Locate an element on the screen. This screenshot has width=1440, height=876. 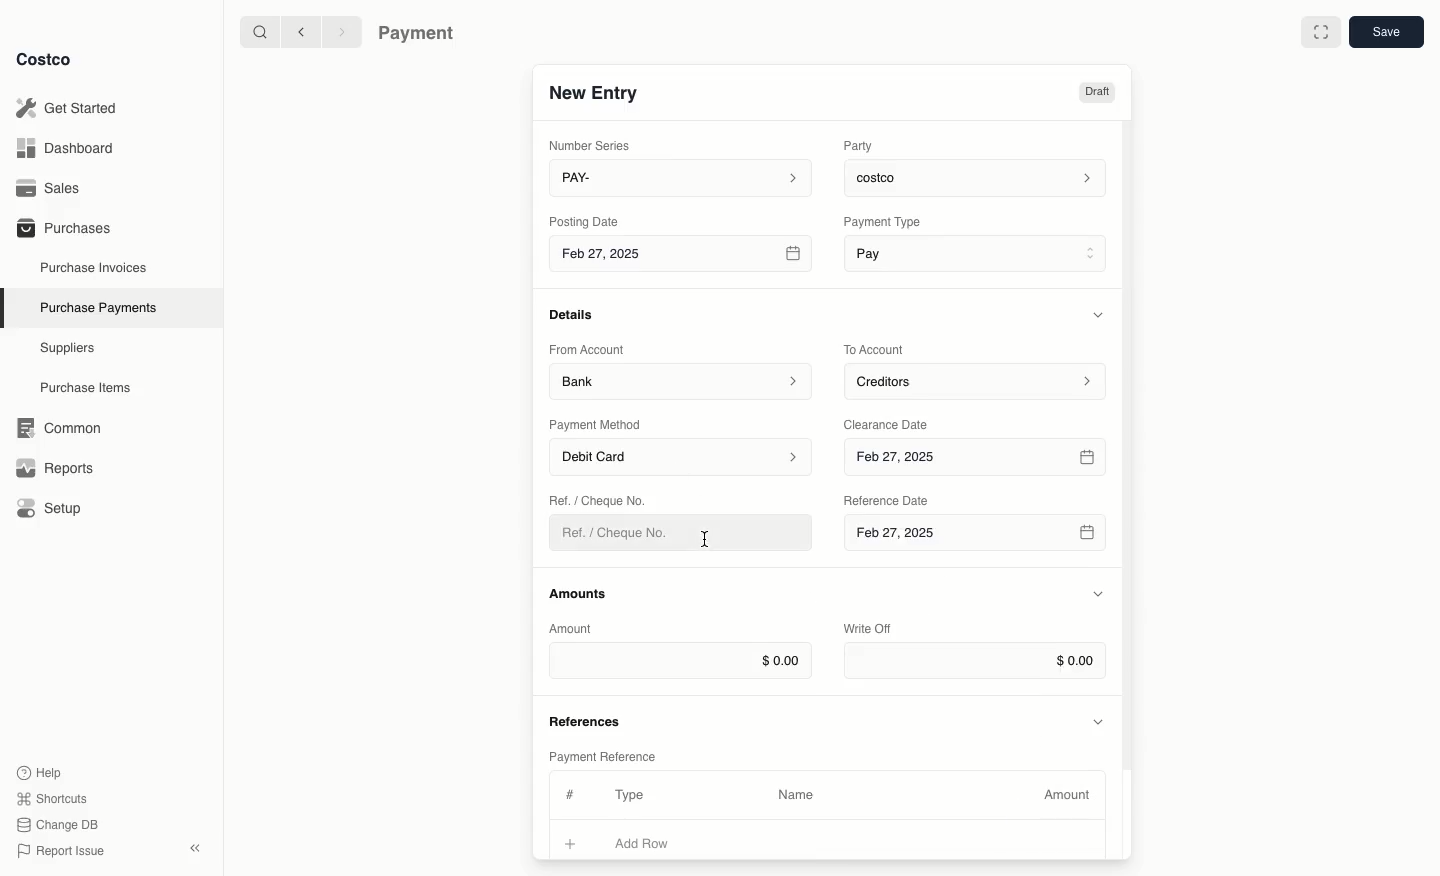
Payment Method is located at coordinates (597, 424).